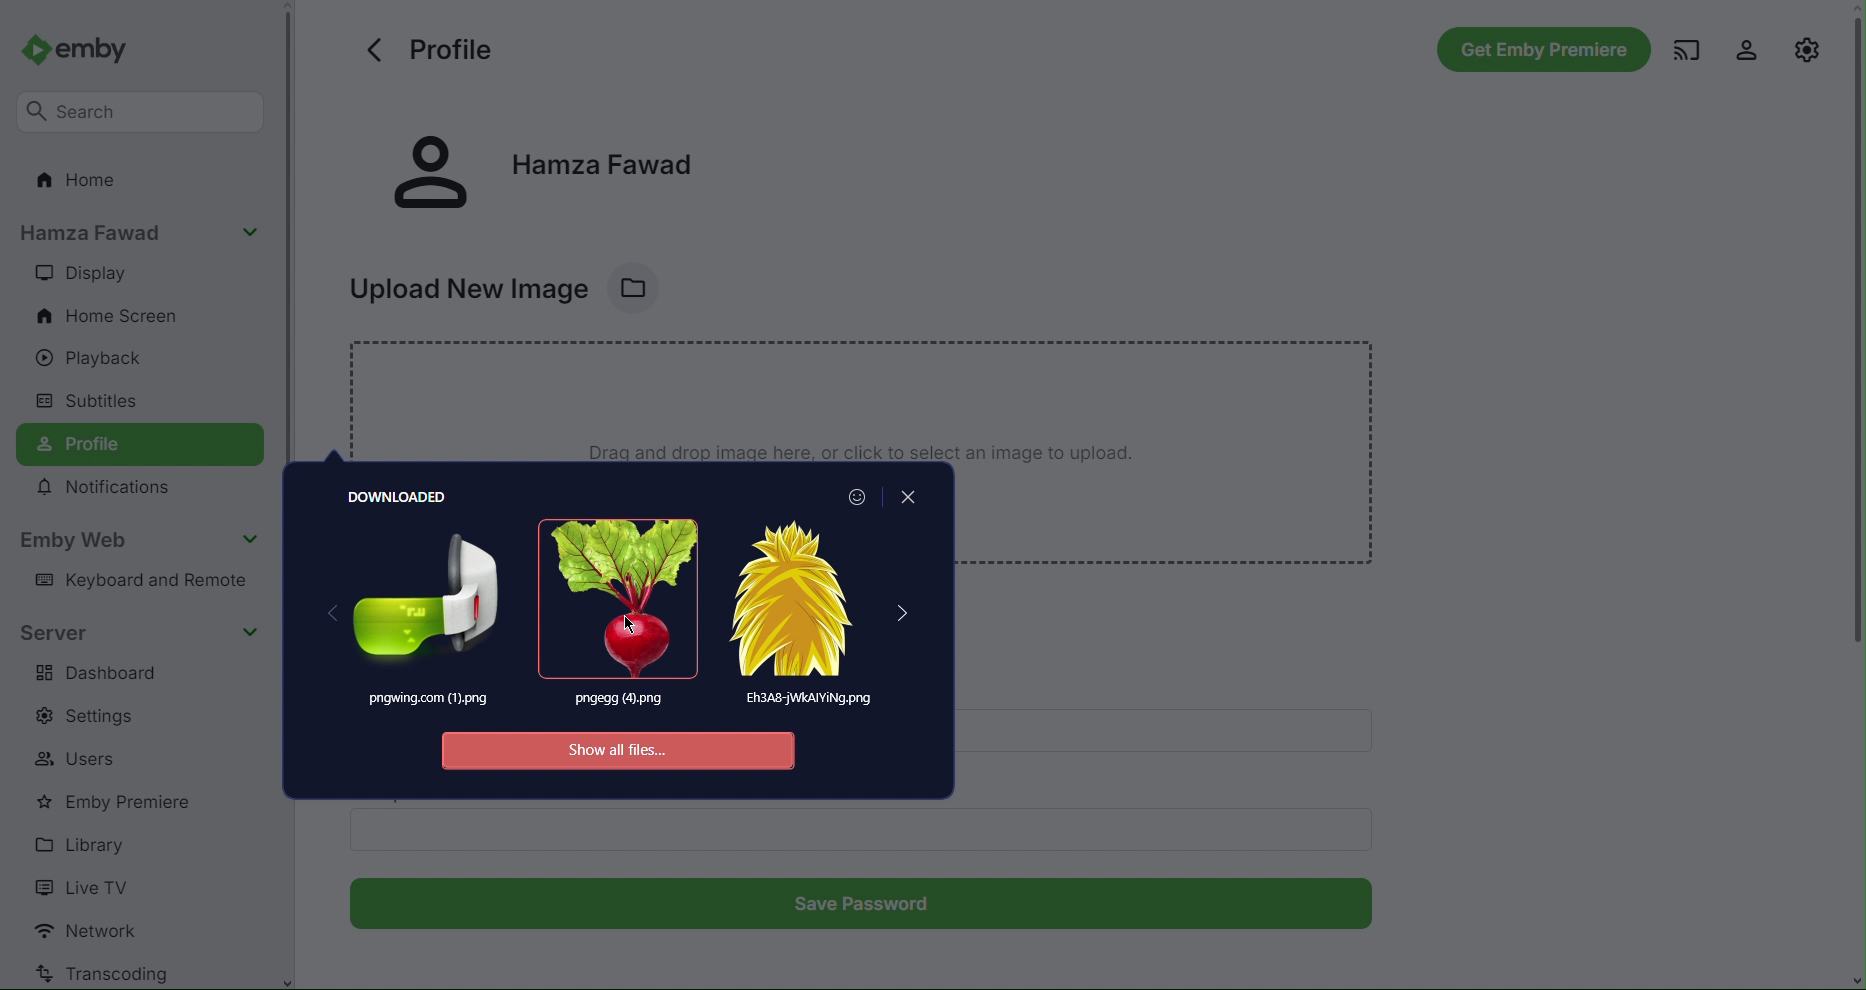  I want to click on Search, so click(144, 109).